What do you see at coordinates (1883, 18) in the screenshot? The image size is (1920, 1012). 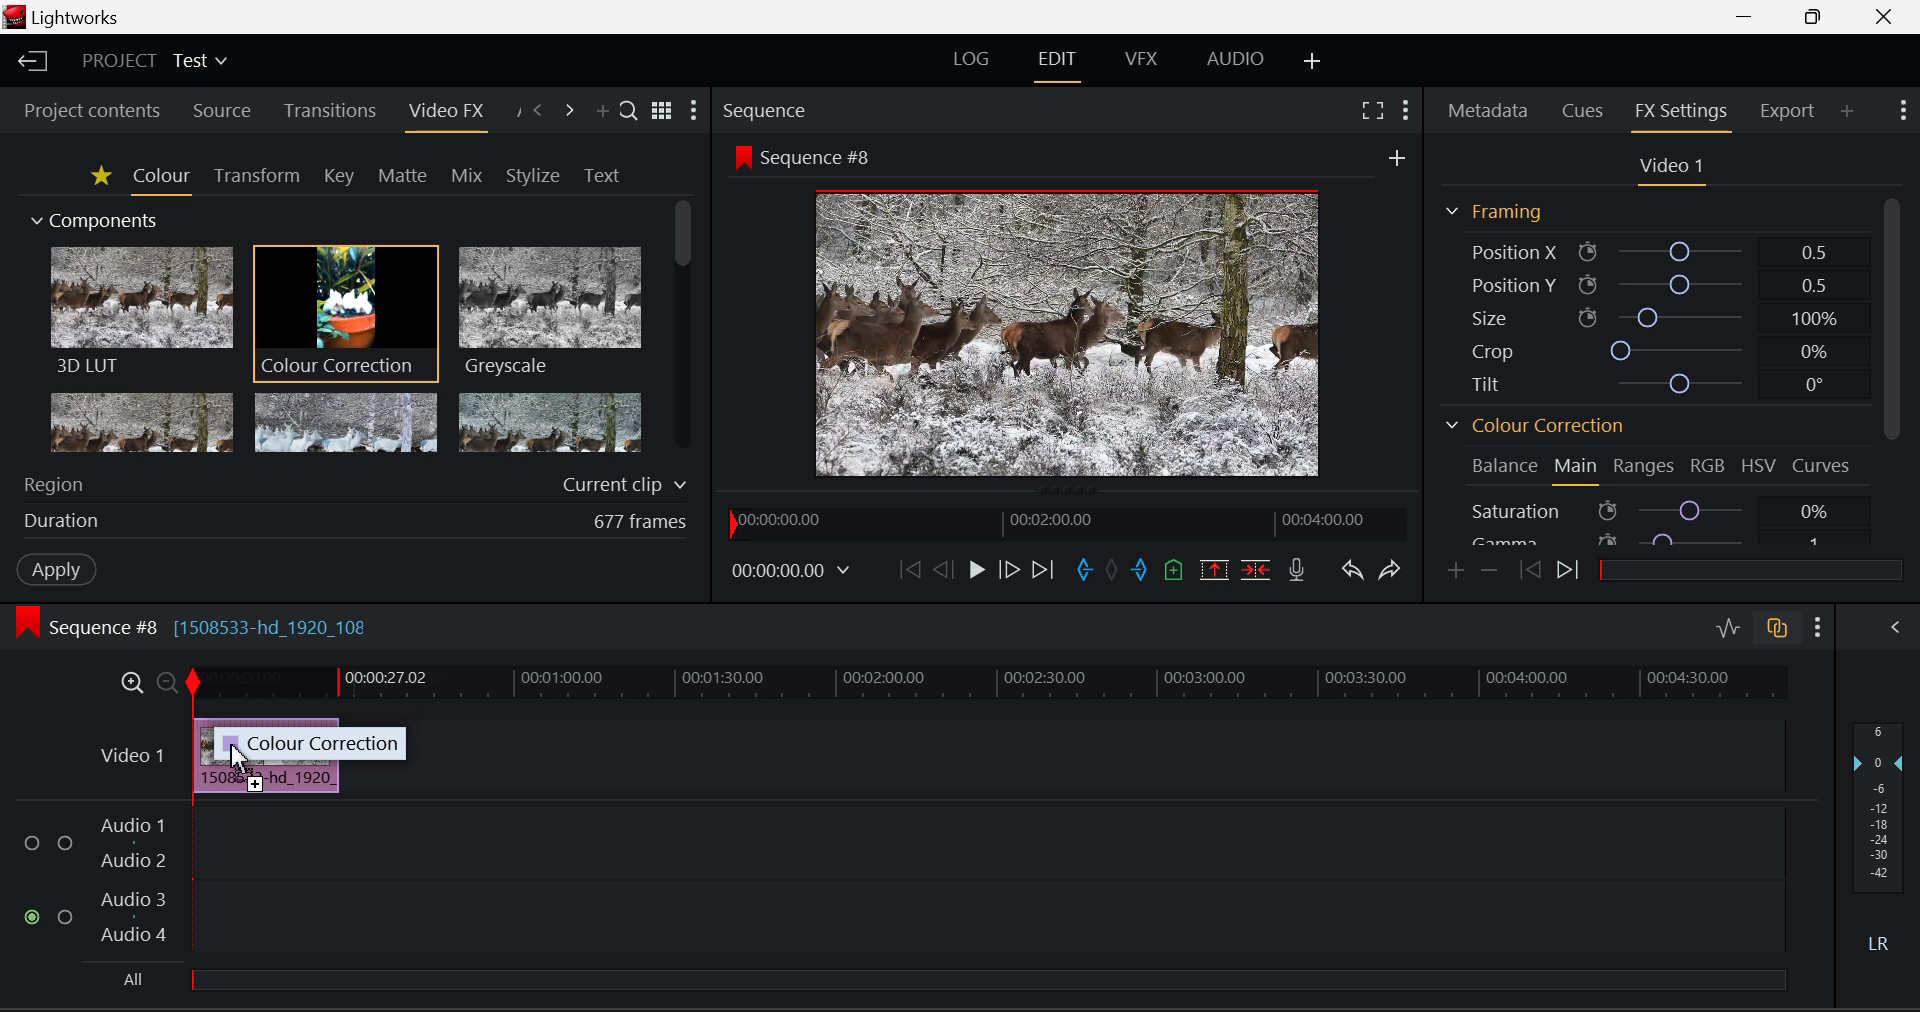 I see `Close` at bounding box center [1883, 18].